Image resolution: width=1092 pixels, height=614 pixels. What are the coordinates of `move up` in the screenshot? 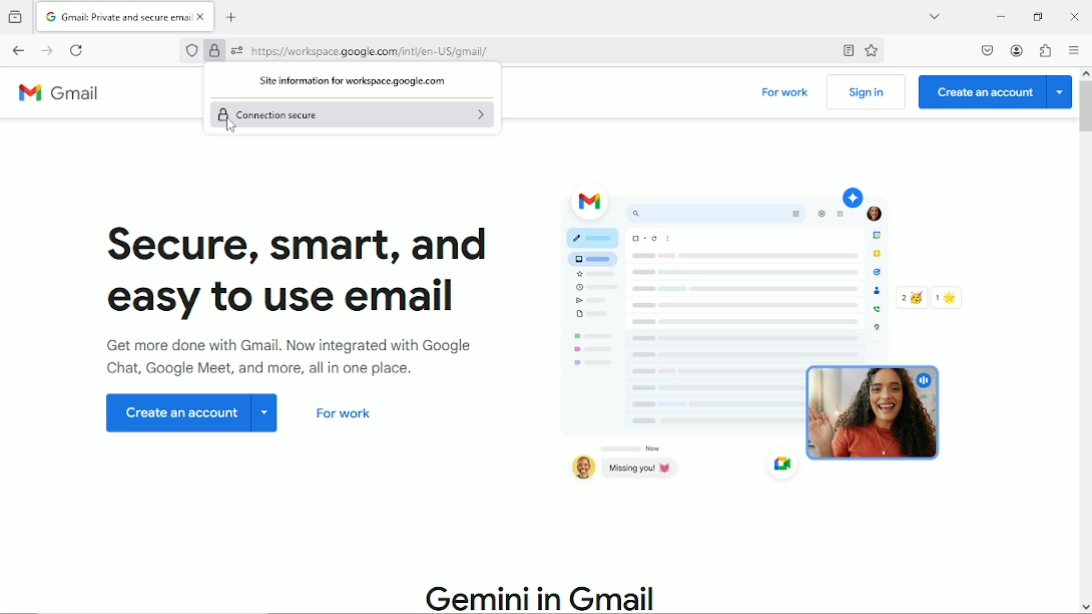 It's located at (1085, 73).